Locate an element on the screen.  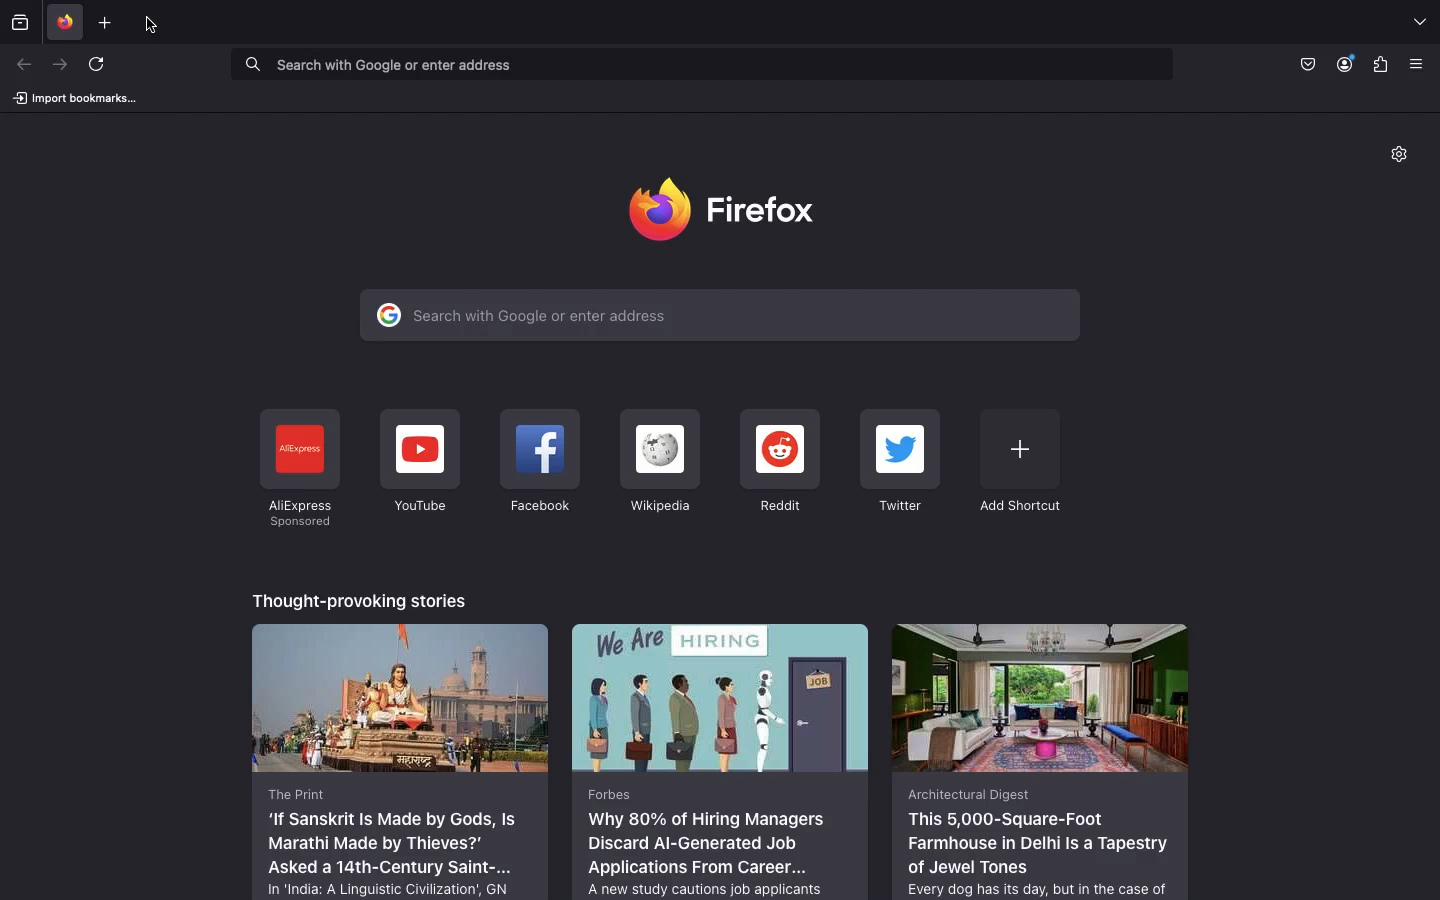
View Recent is located at coordinates (20, 21).